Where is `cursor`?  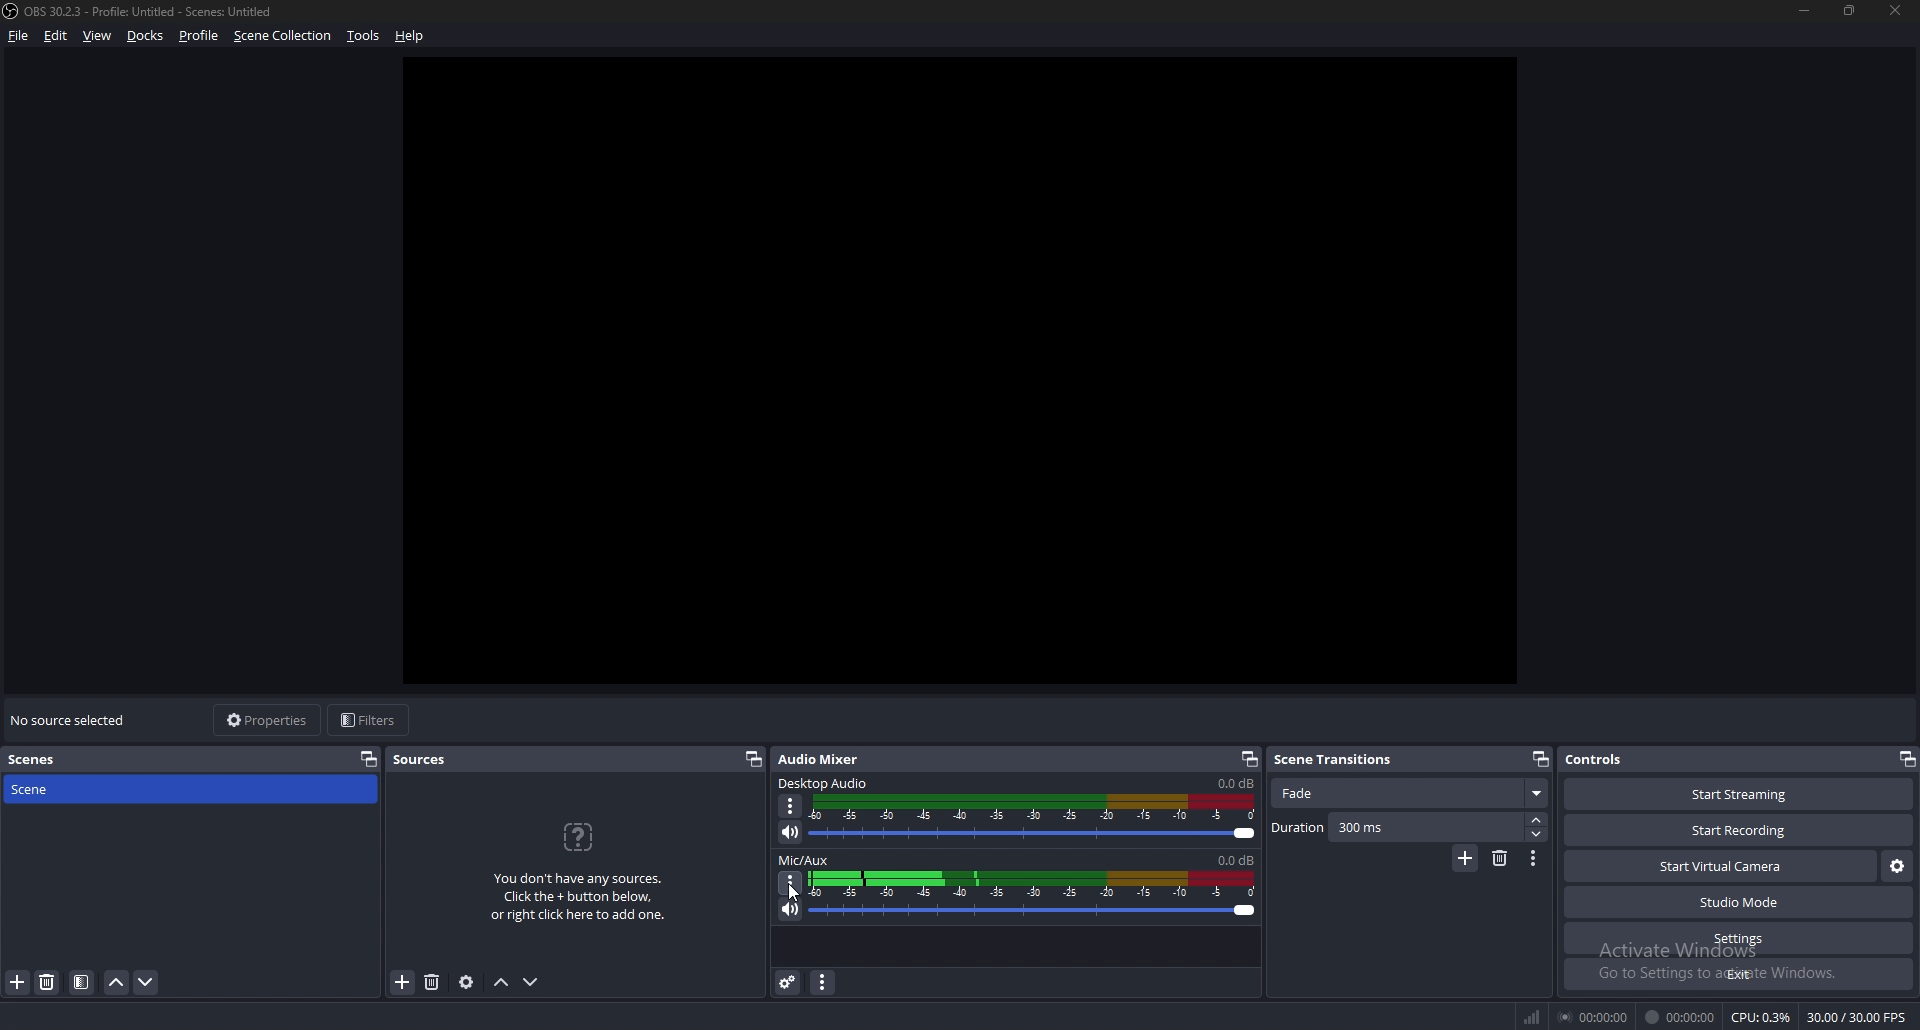
cursor is located at coordinates (794, 892).